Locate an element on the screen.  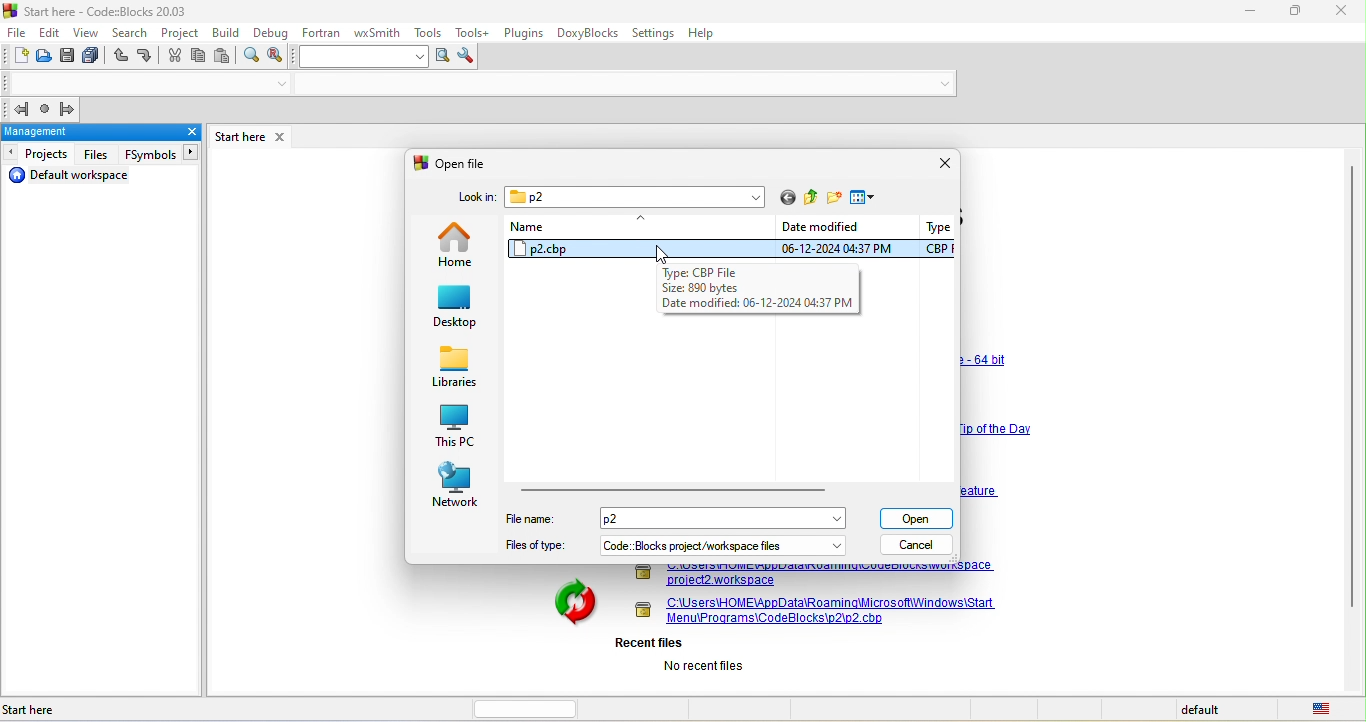
projects is located at coordinates (39, 154).